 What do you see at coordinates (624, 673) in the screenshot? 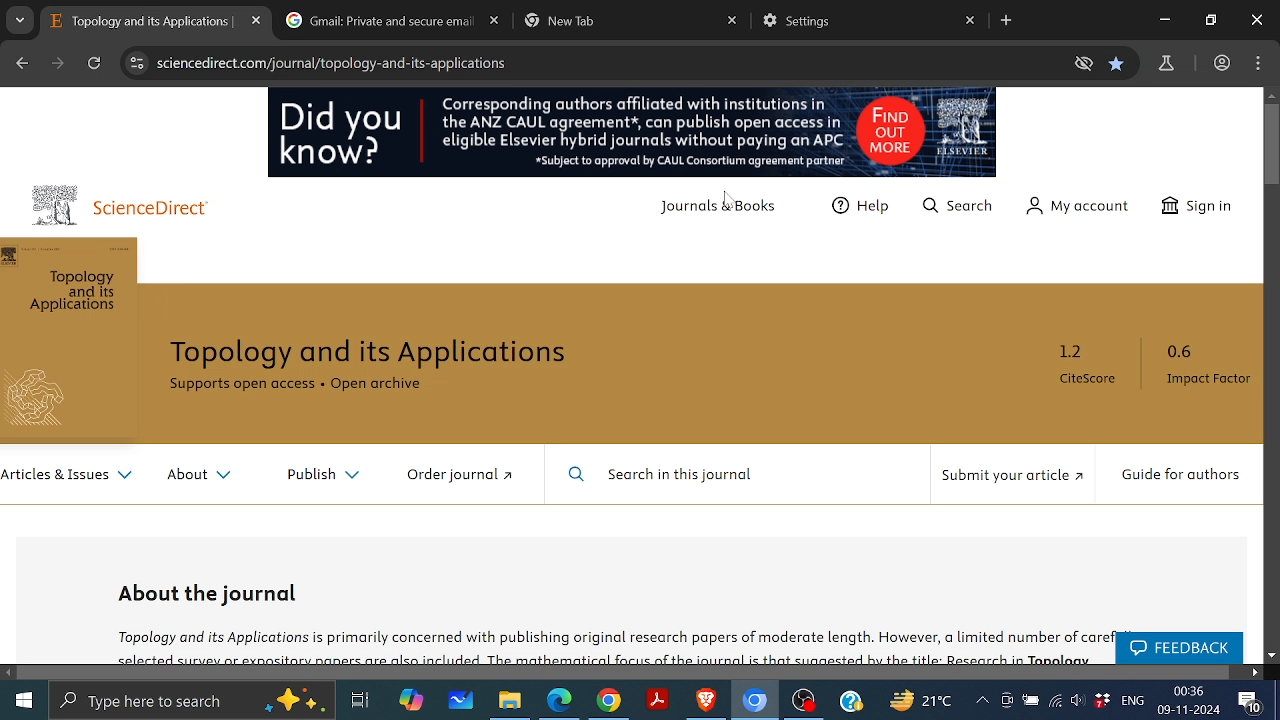
I see `horizontal scrollbar` at bounding box center [624, 673].